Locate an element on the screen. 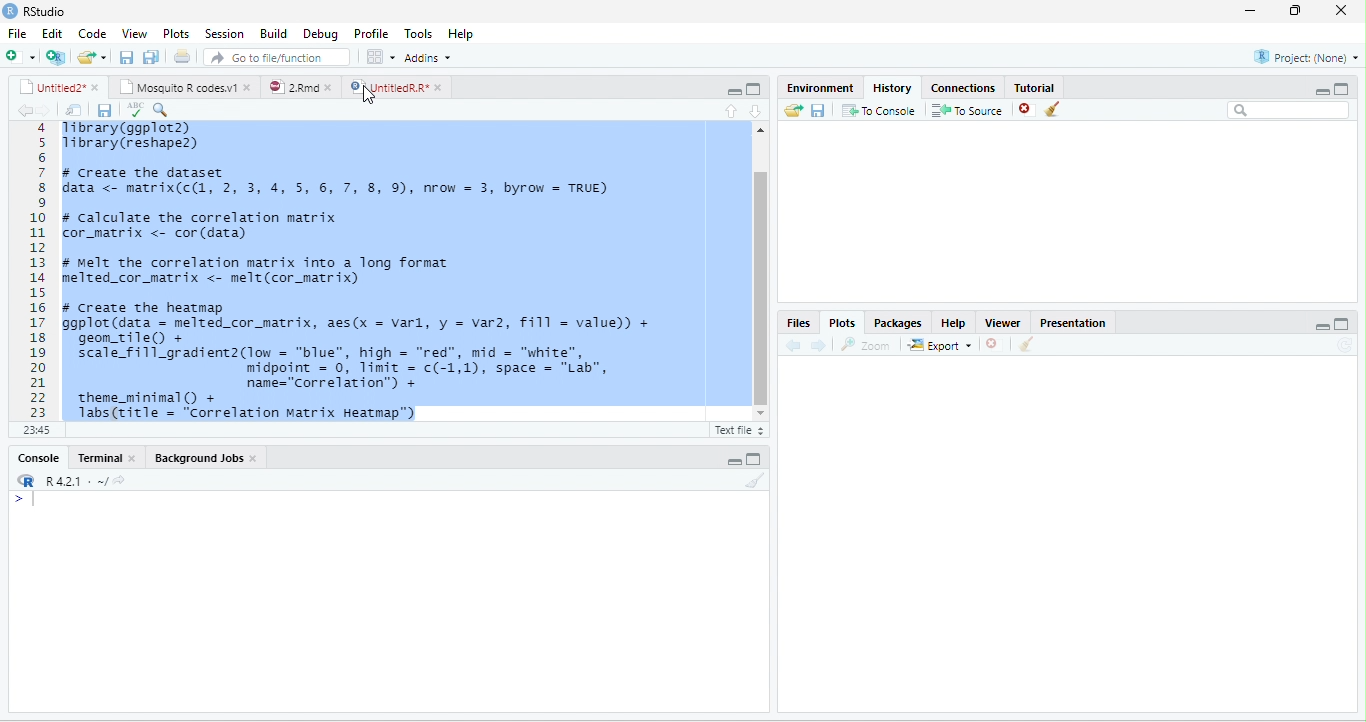 Image resolution: width=1366 pixels, height=722 pixels. minimize is located at coordinates (734, 460).